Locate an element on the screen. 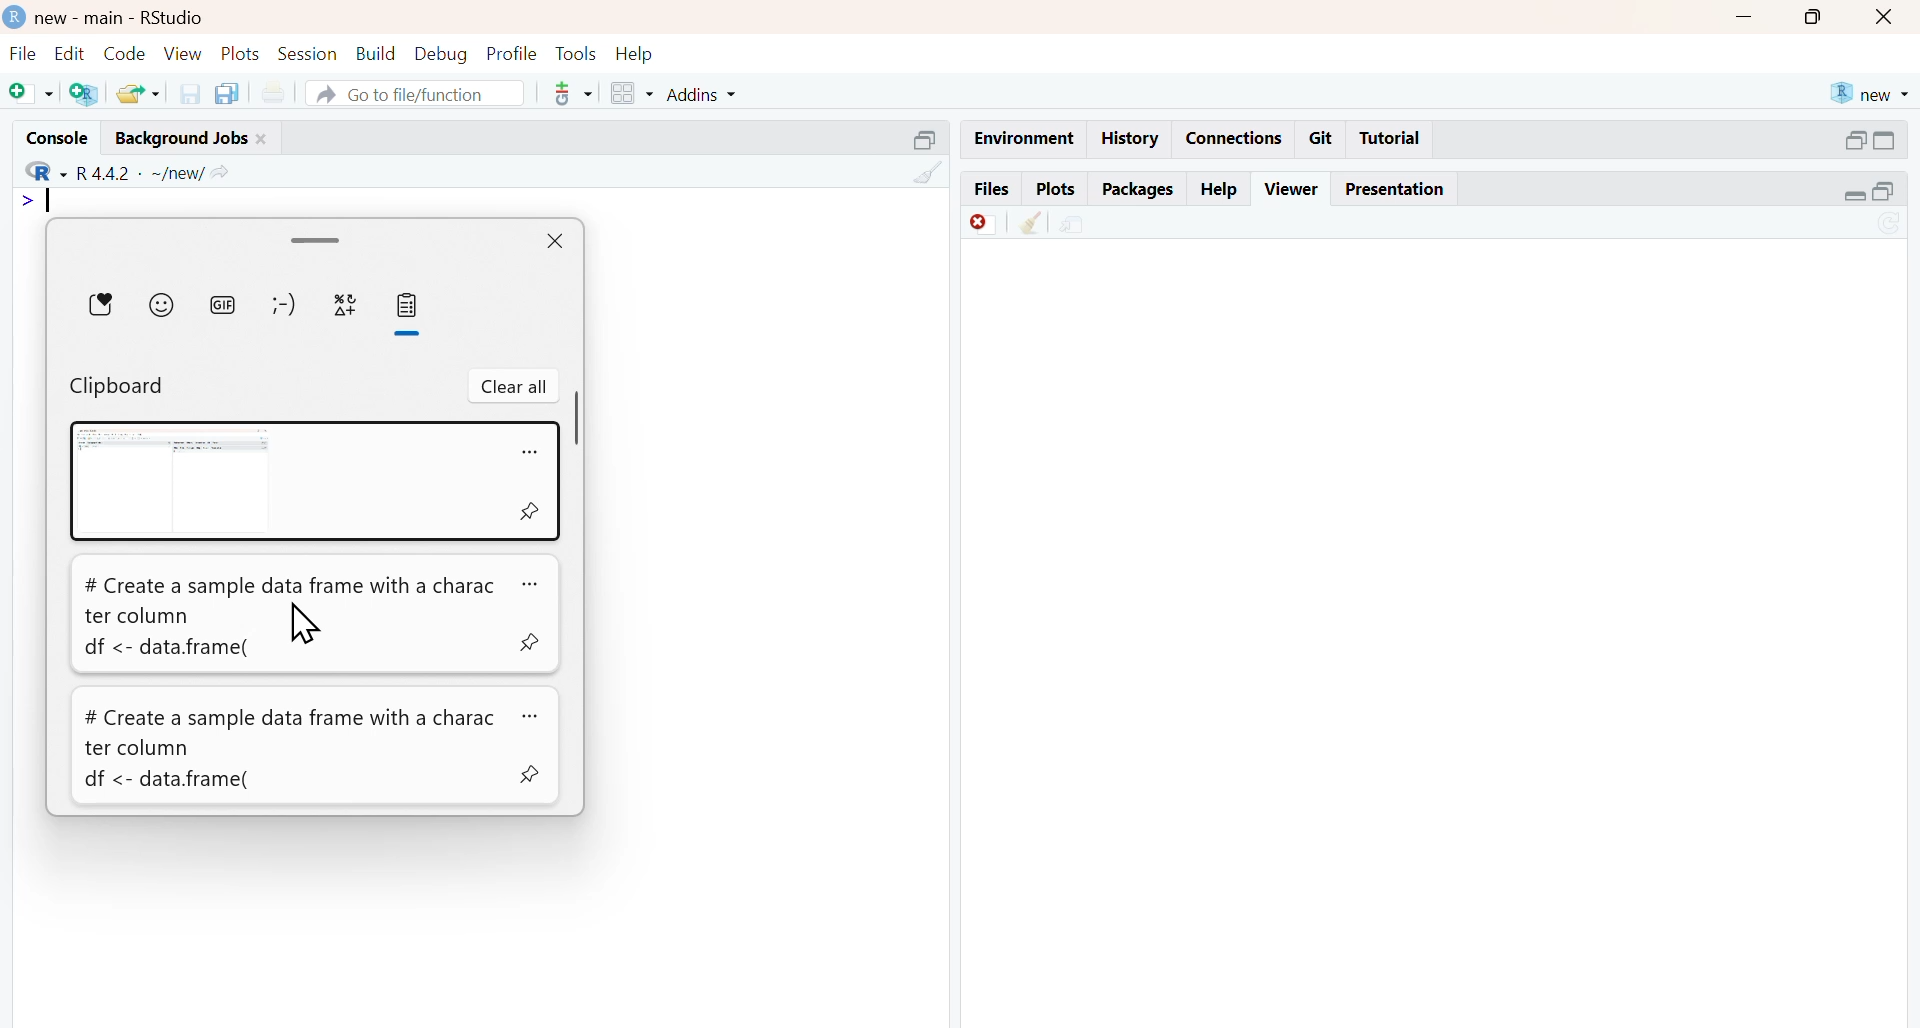 The width and height of the screenshot is (1920, 1028). R is located at coordinates (46, 171).